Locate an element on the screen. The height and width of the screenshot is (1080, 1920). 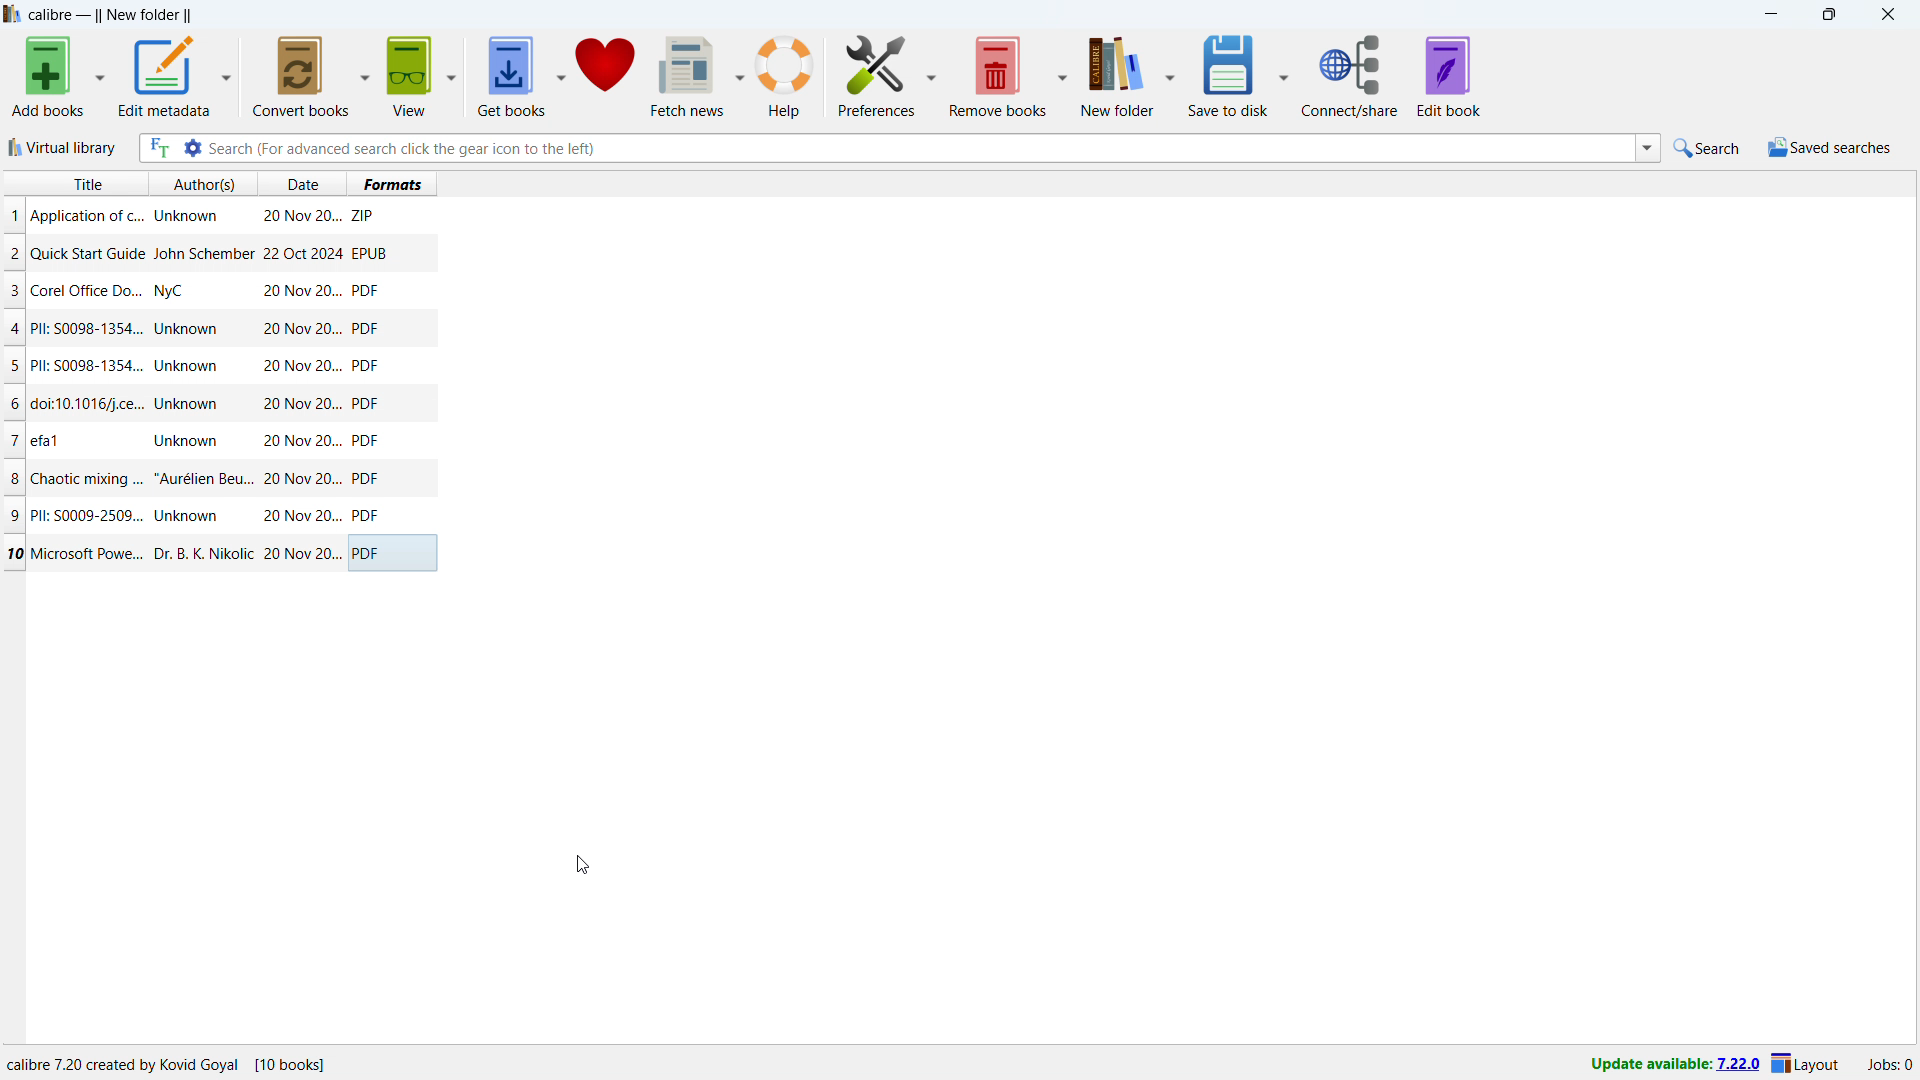
20 Nov 20... is located at coordinates (302, 218).